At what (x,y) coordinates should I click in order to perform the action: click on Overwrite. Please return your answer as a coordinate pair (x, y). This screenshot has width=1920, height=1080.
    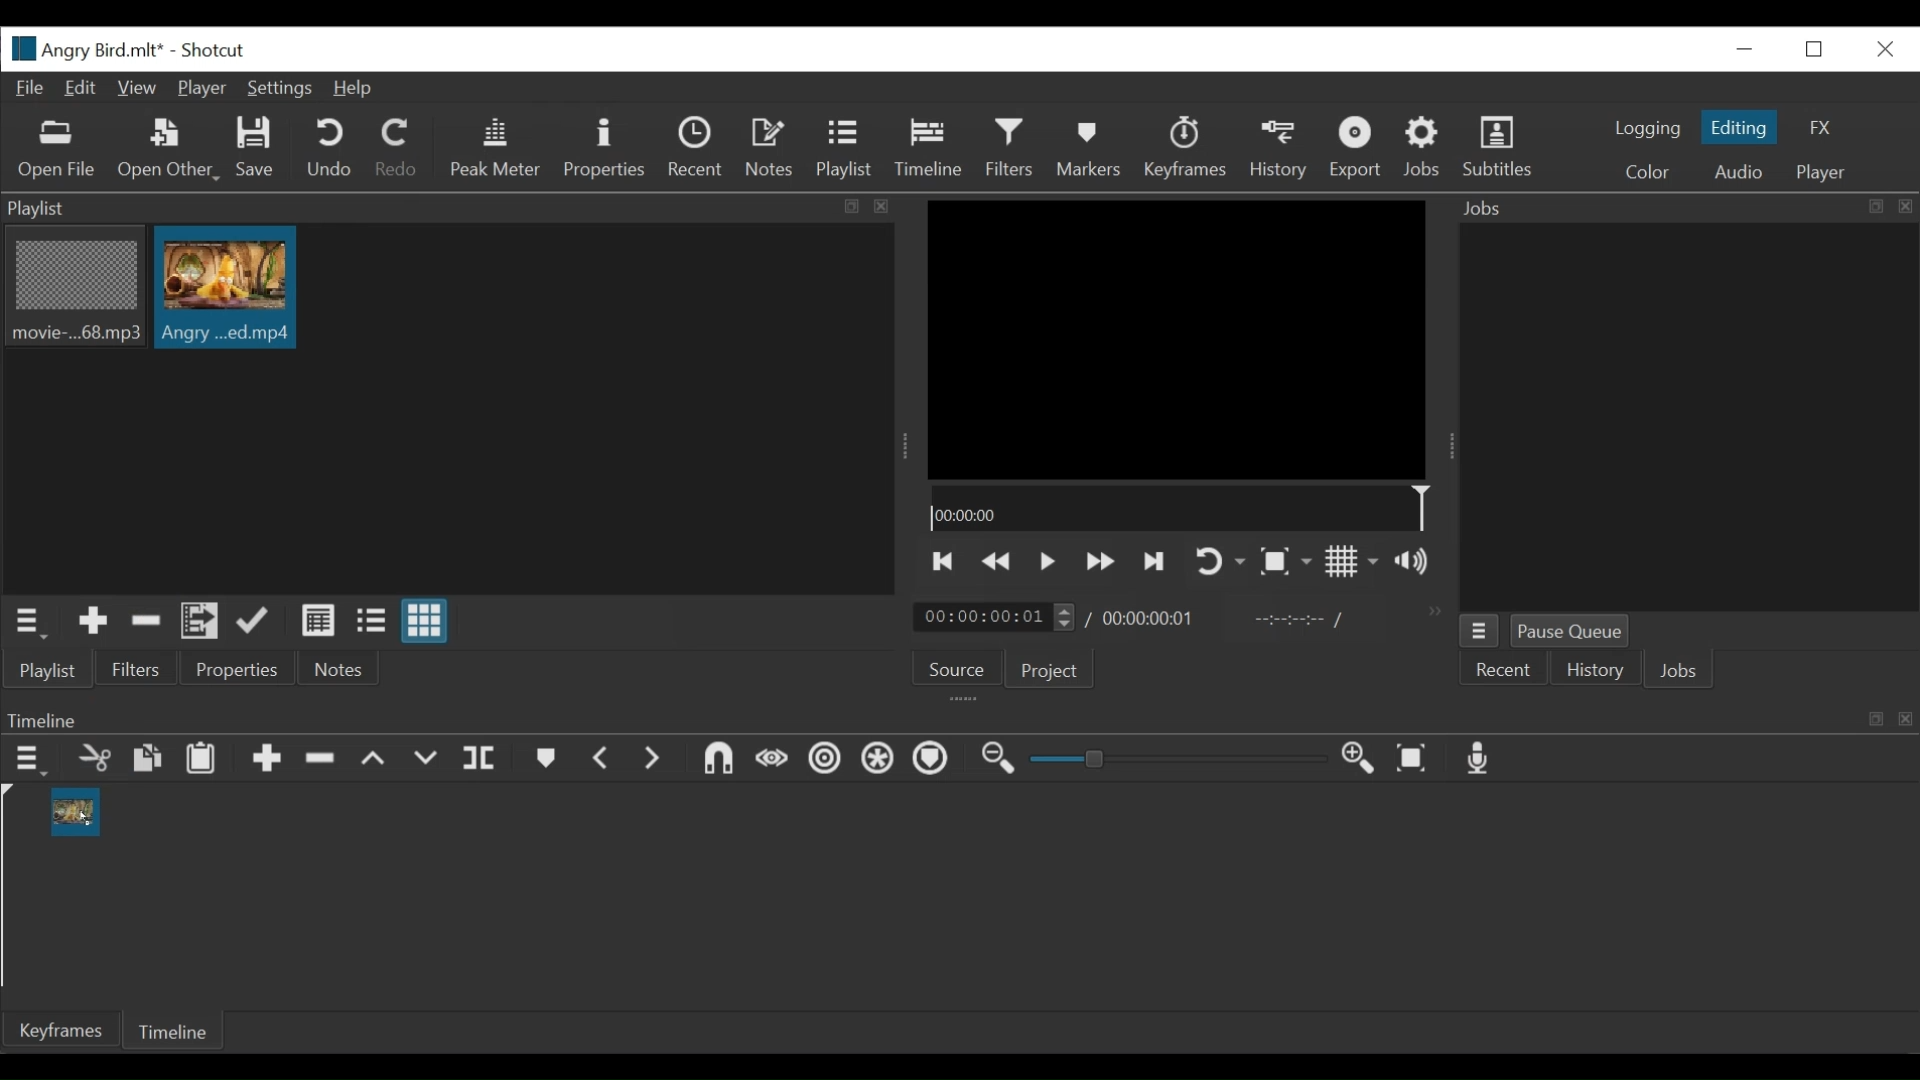
    Looking at the image, I should click on (427, 760).